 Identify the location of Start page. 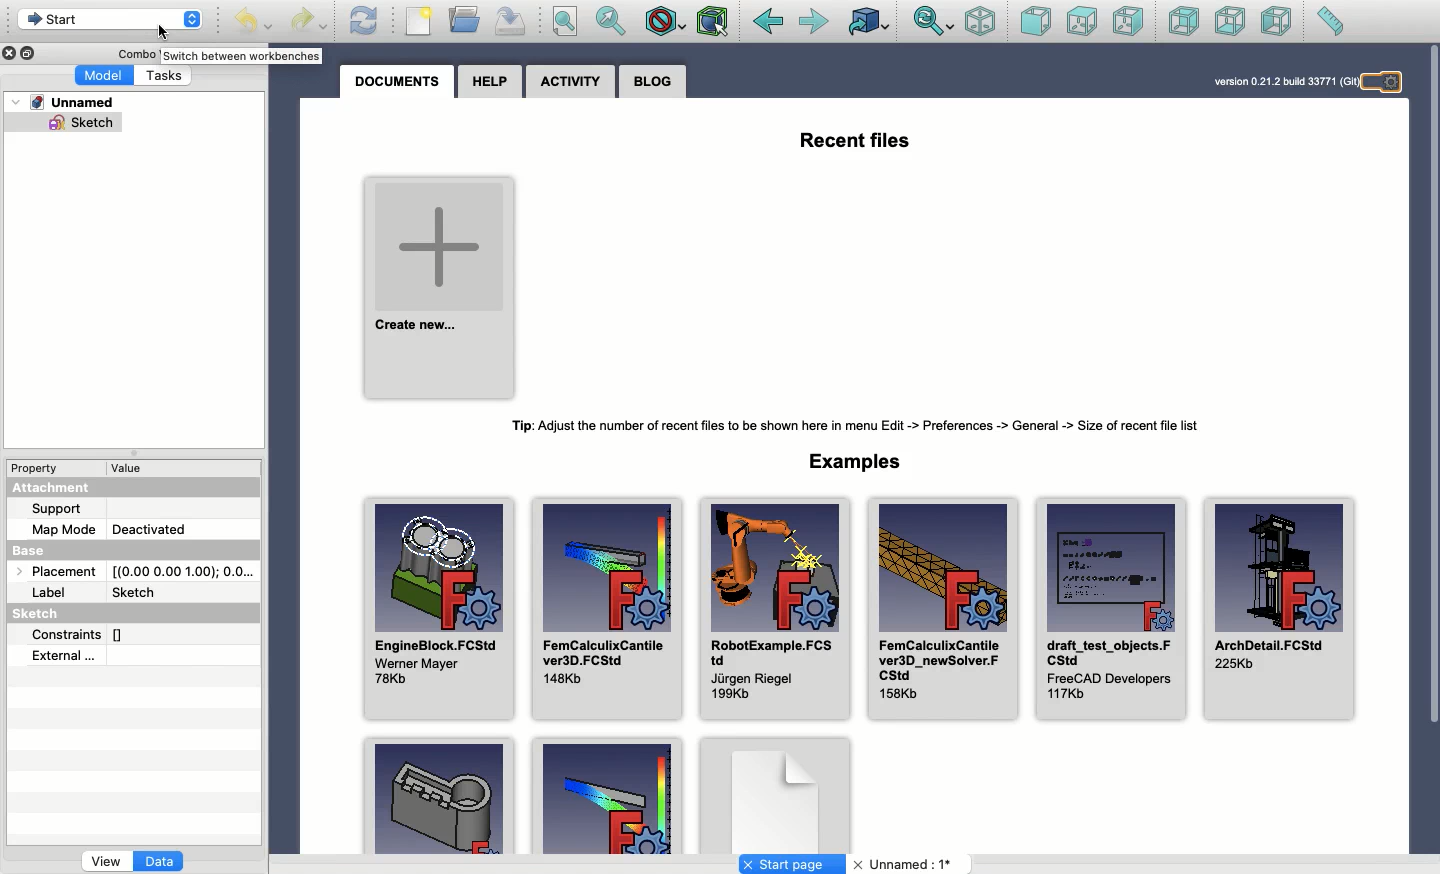
(792, 864).